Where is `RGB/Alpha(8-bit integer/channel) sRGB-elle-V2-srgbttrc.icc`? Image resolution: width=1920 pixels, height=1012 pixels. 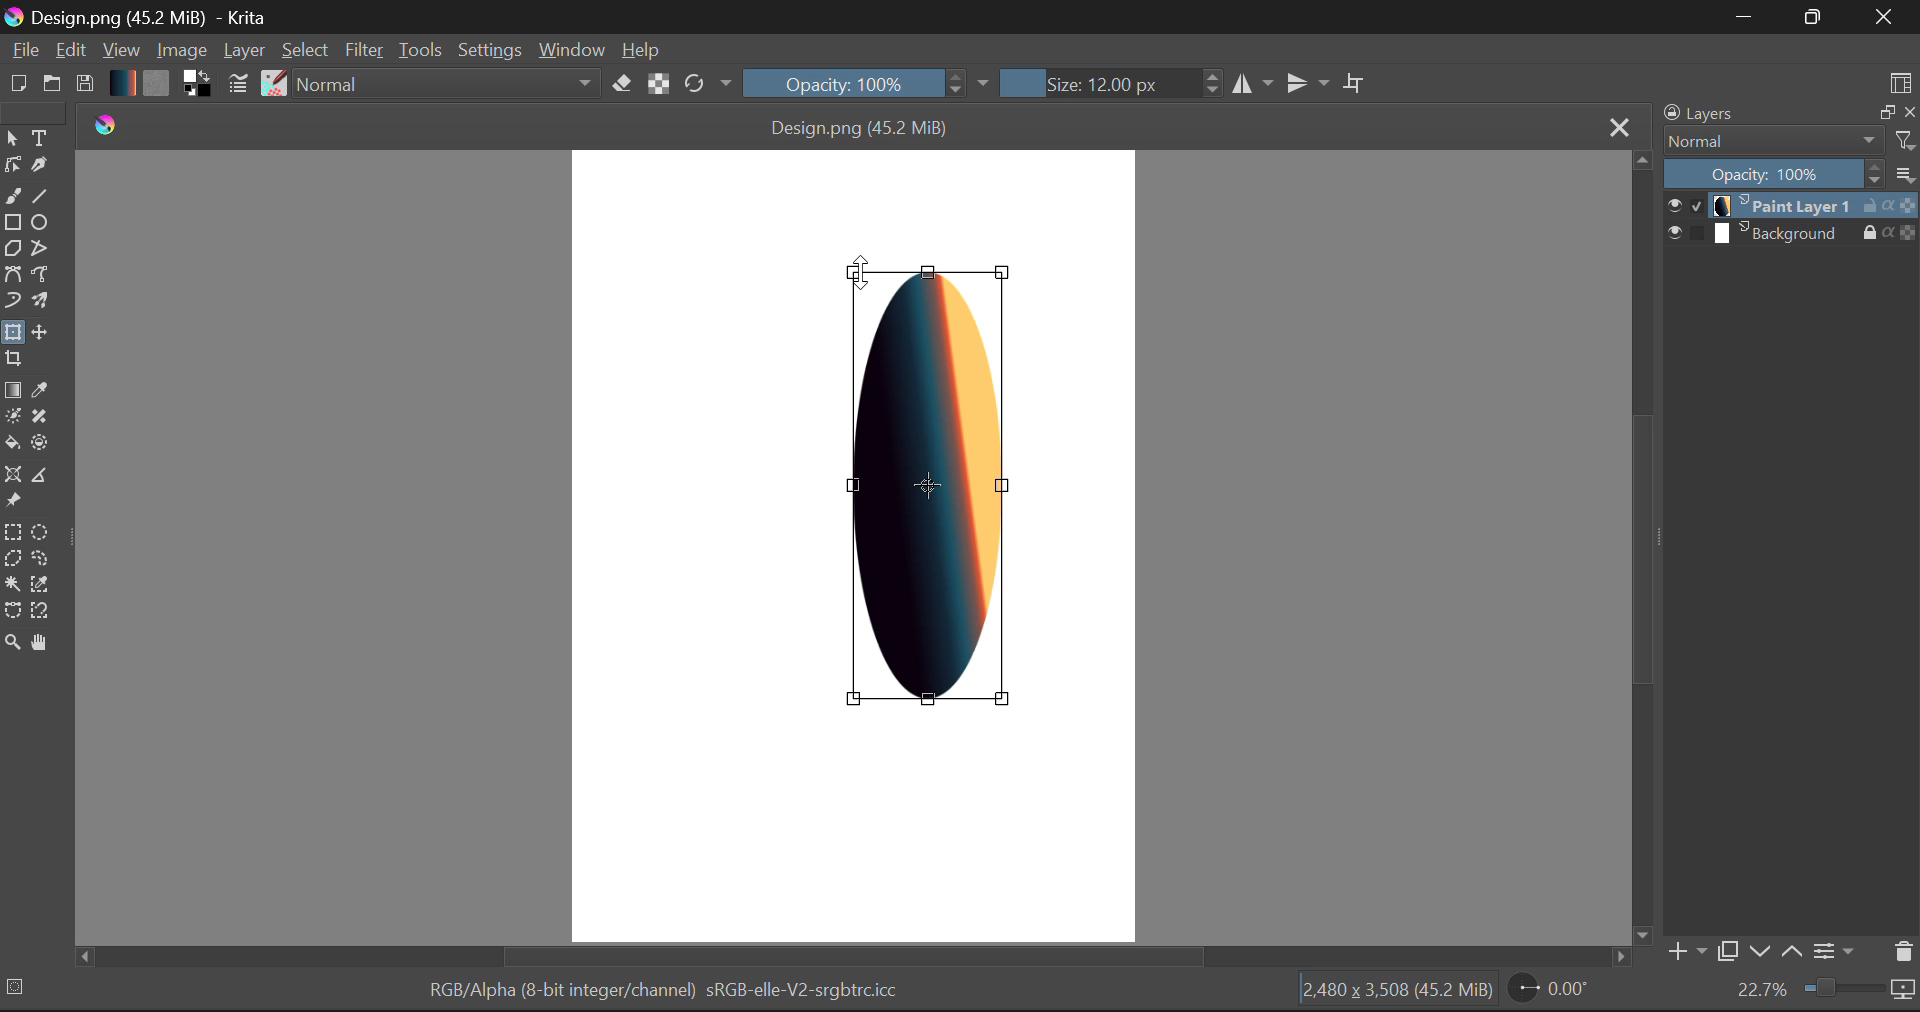 RGB/Alpha(8-bit integer/channel) sRGB-elle-V2-srgbttrc.icc is located at coordinates (660, 994).